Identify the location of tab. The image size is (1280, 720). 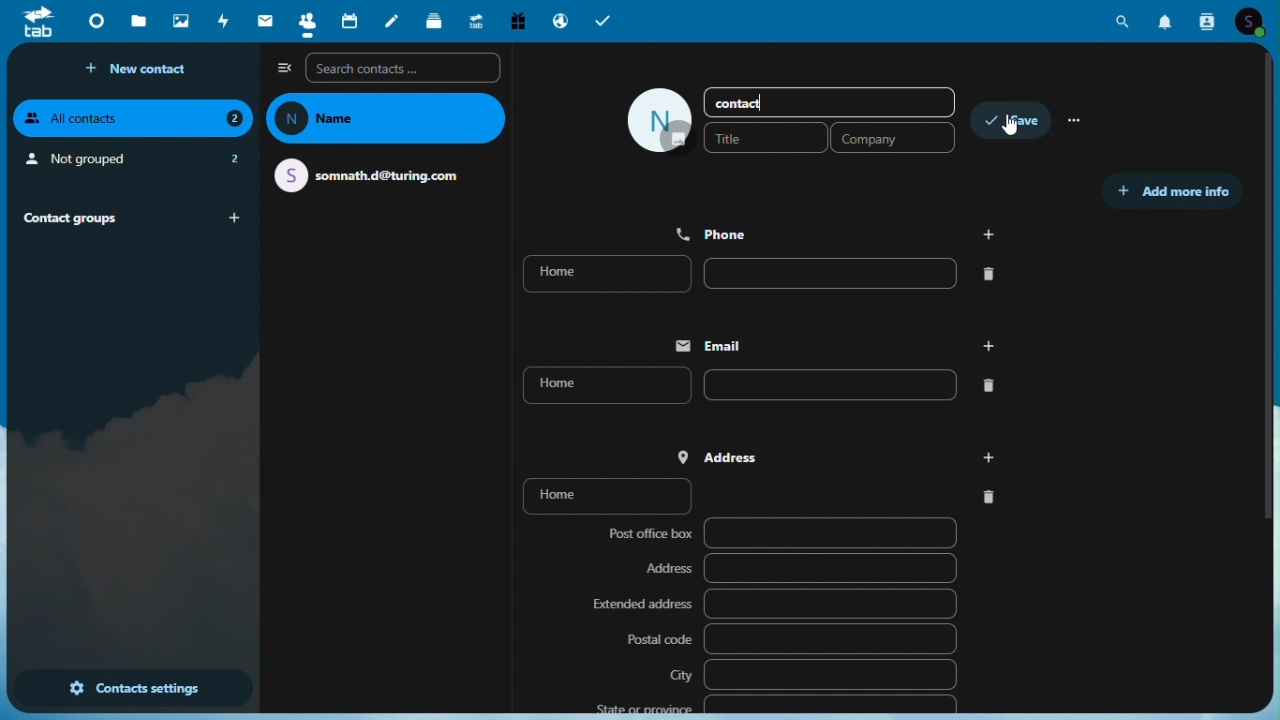
(36, 24).